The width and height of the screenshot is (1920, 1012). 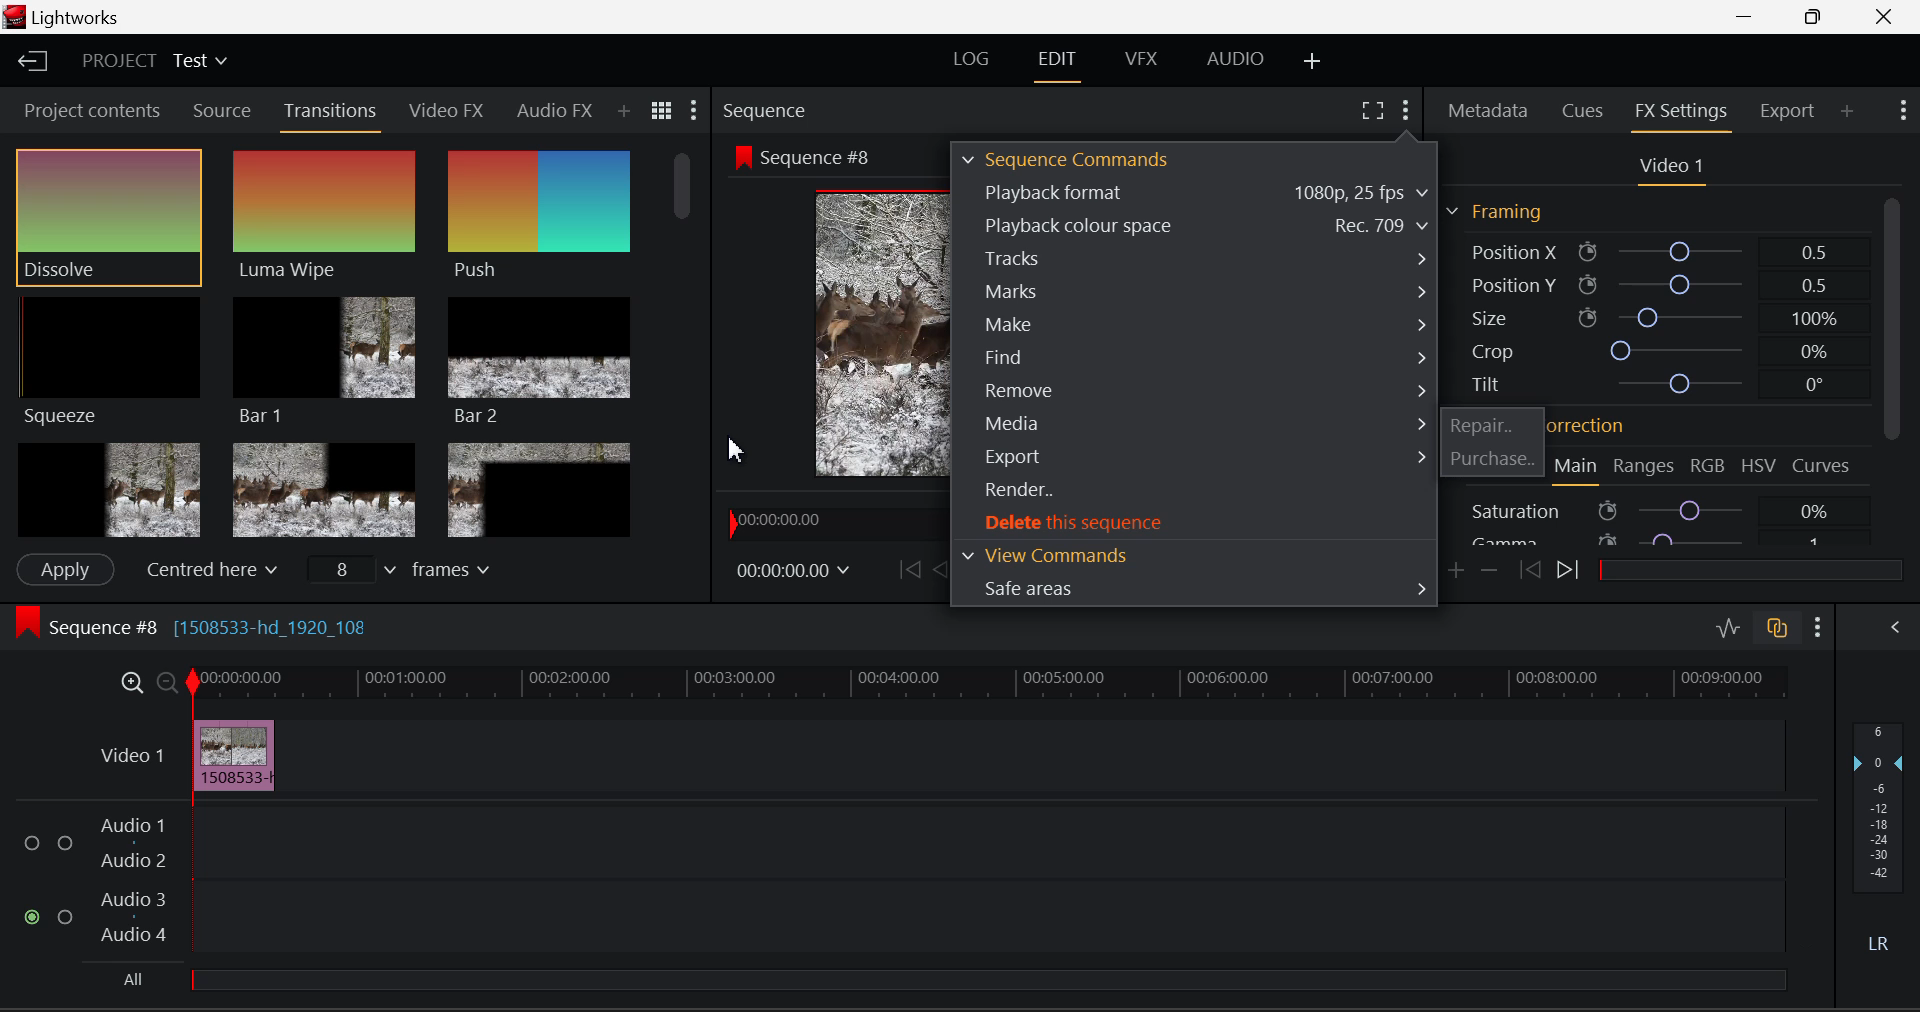 What do you see at coordinates (696, 108) in the screenshot?
I see `Show Settings` at bounding box center [696, 108].